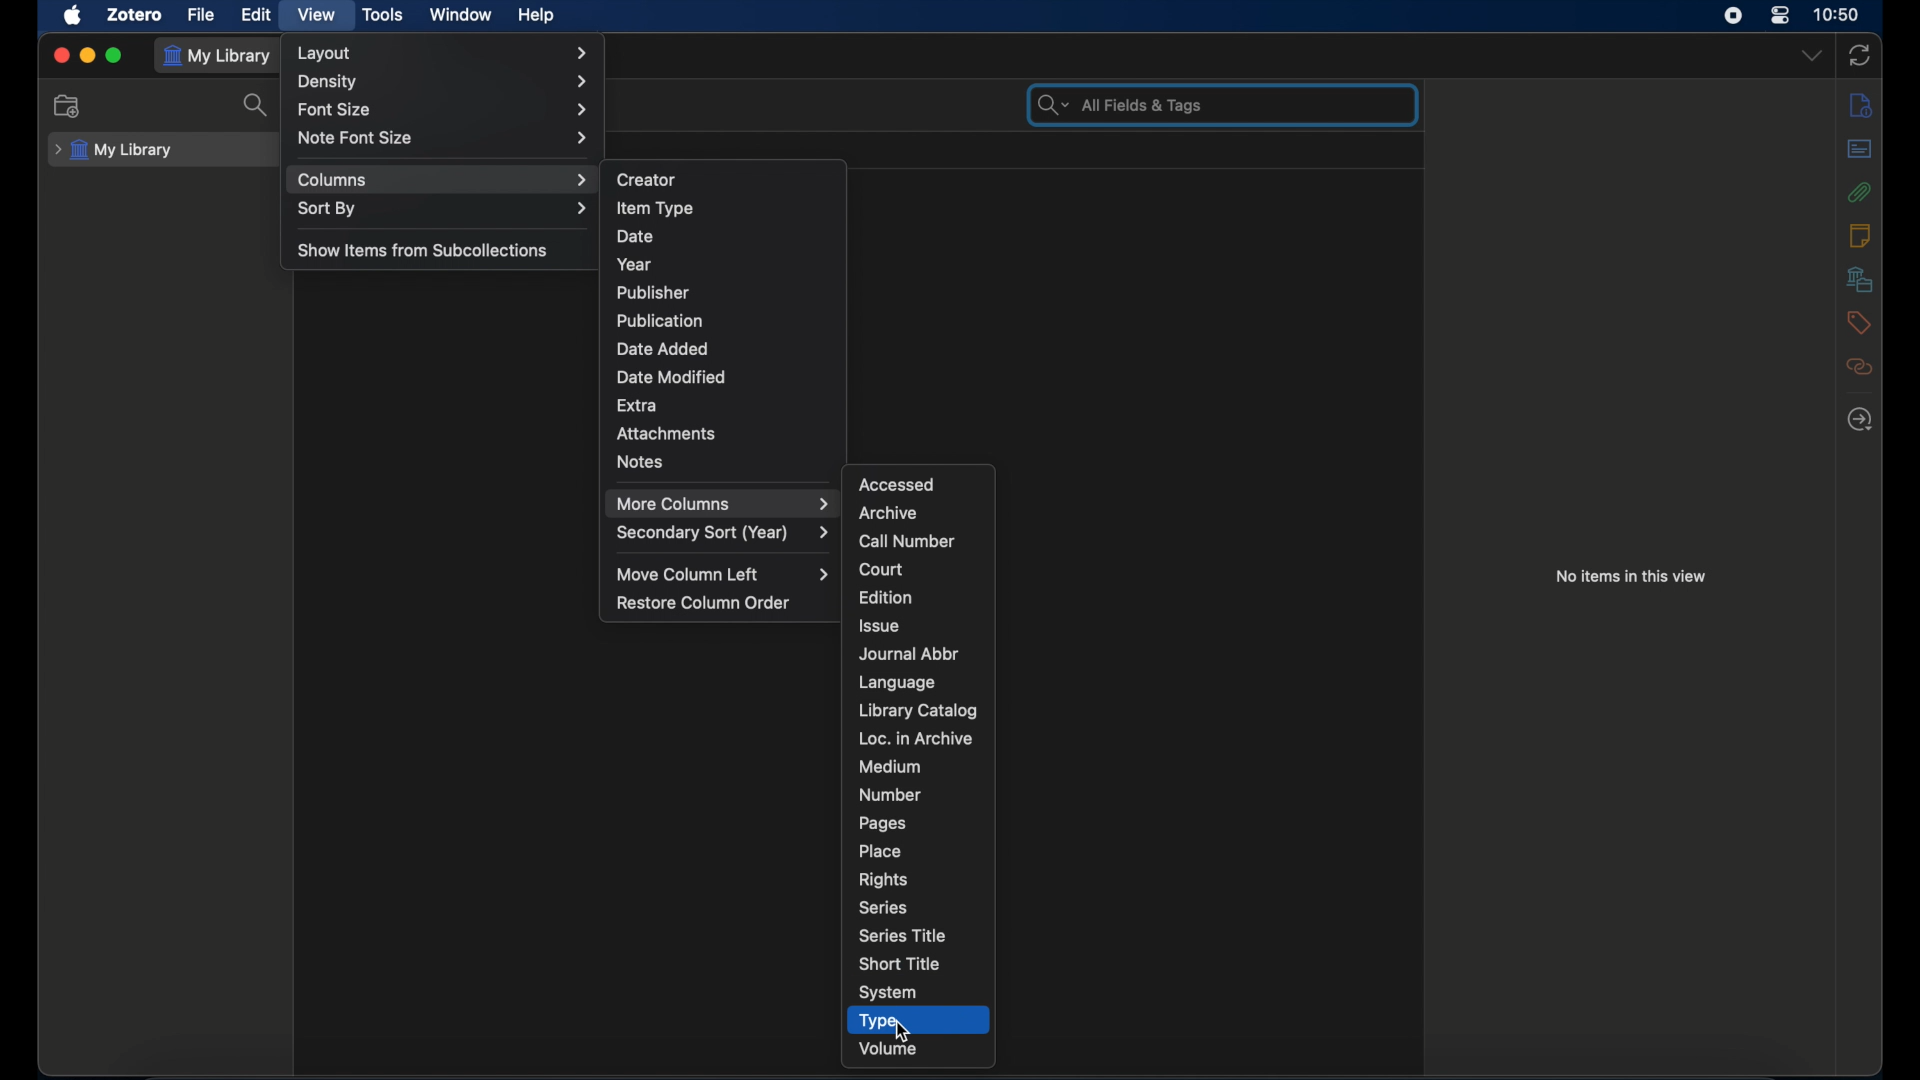 The image size is (1920, 1080). What do you see at coordinates (638, 405) in the screenshot?
I see `extra` at bounding box center [638, 405].